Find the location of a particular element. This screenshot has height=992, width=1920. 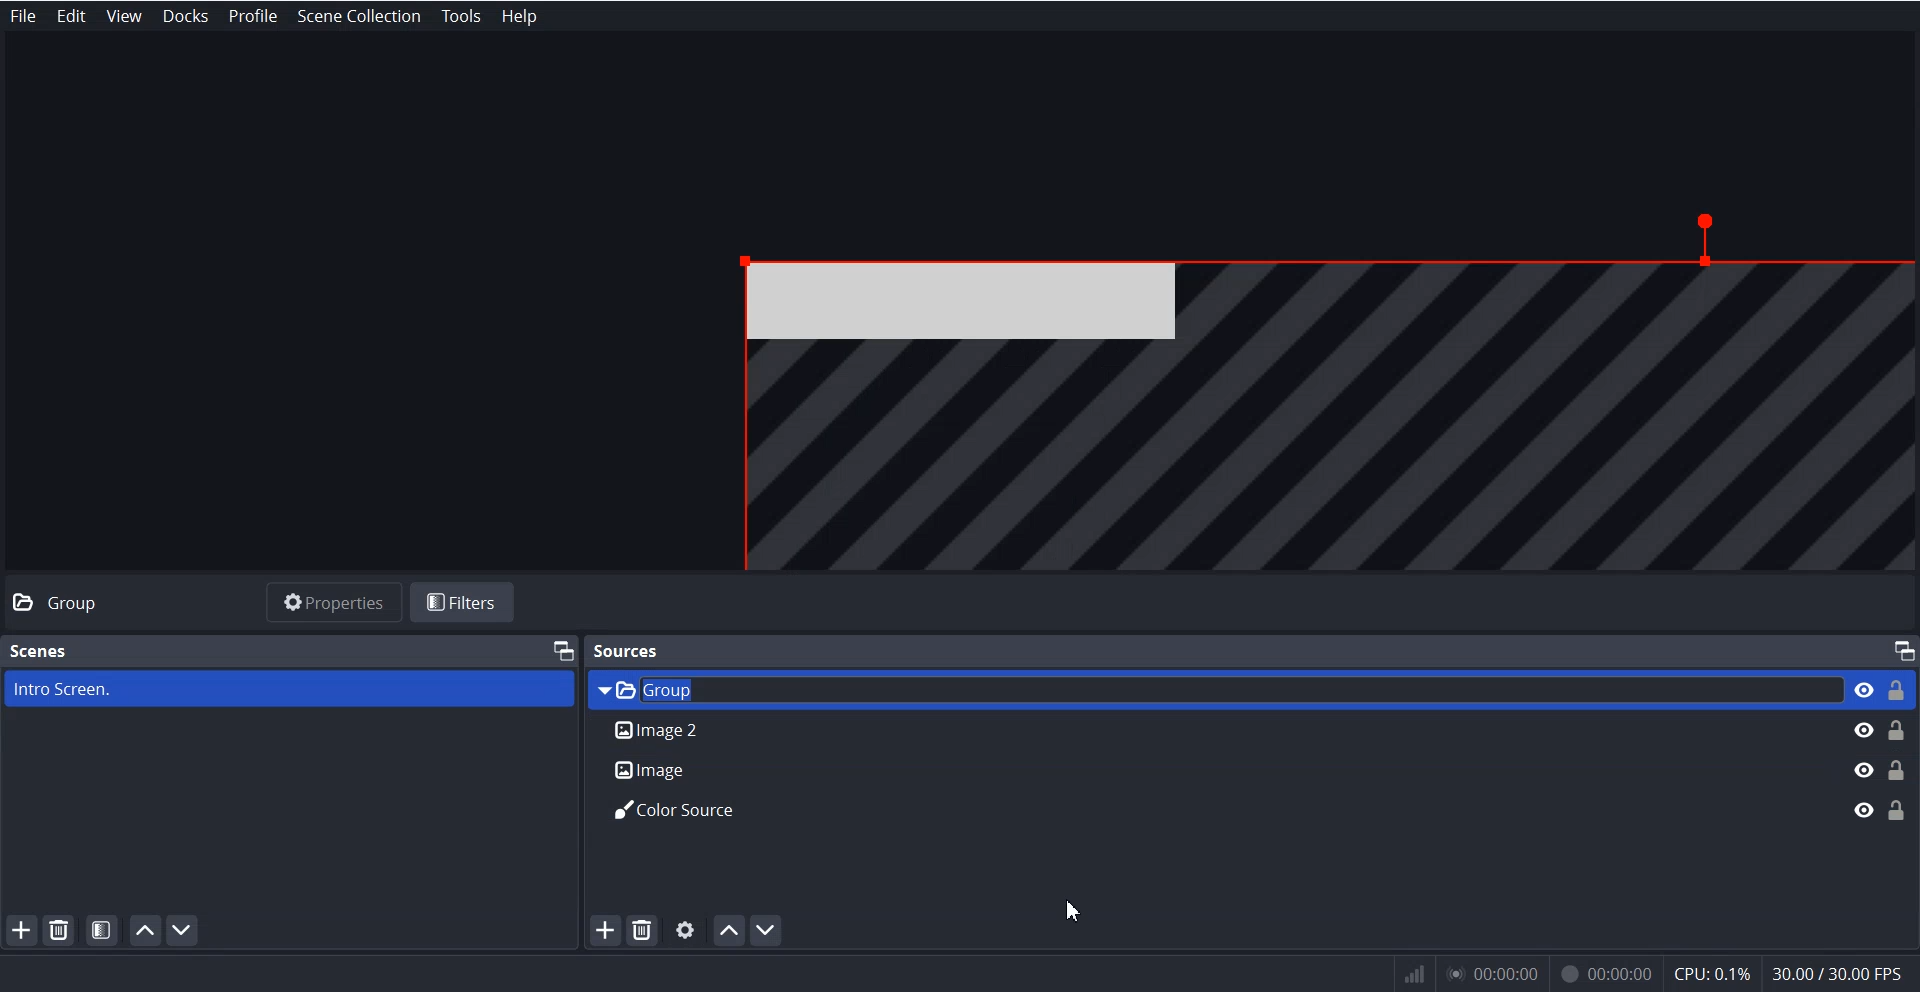

00:00:00 is located at coordinates (1496, 974).